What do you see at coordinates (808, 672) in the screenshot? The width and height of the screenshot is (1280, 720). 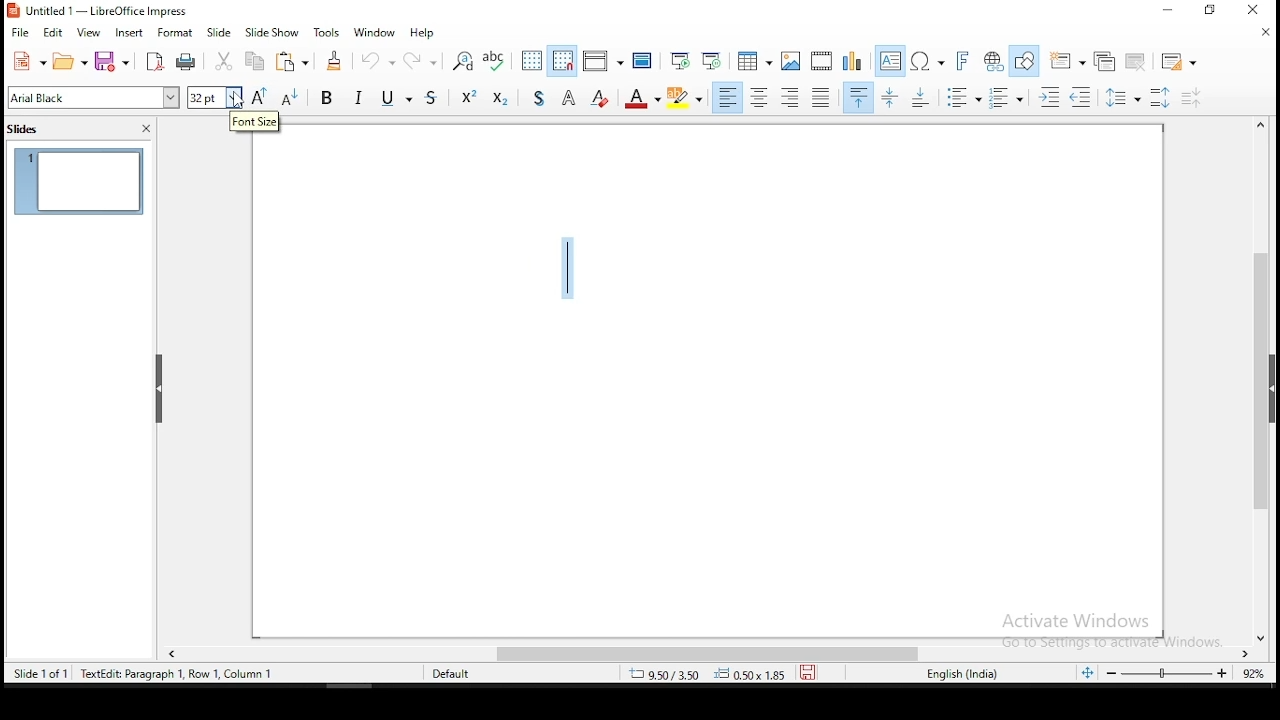 I see `save` at bounding box center [808, 672].